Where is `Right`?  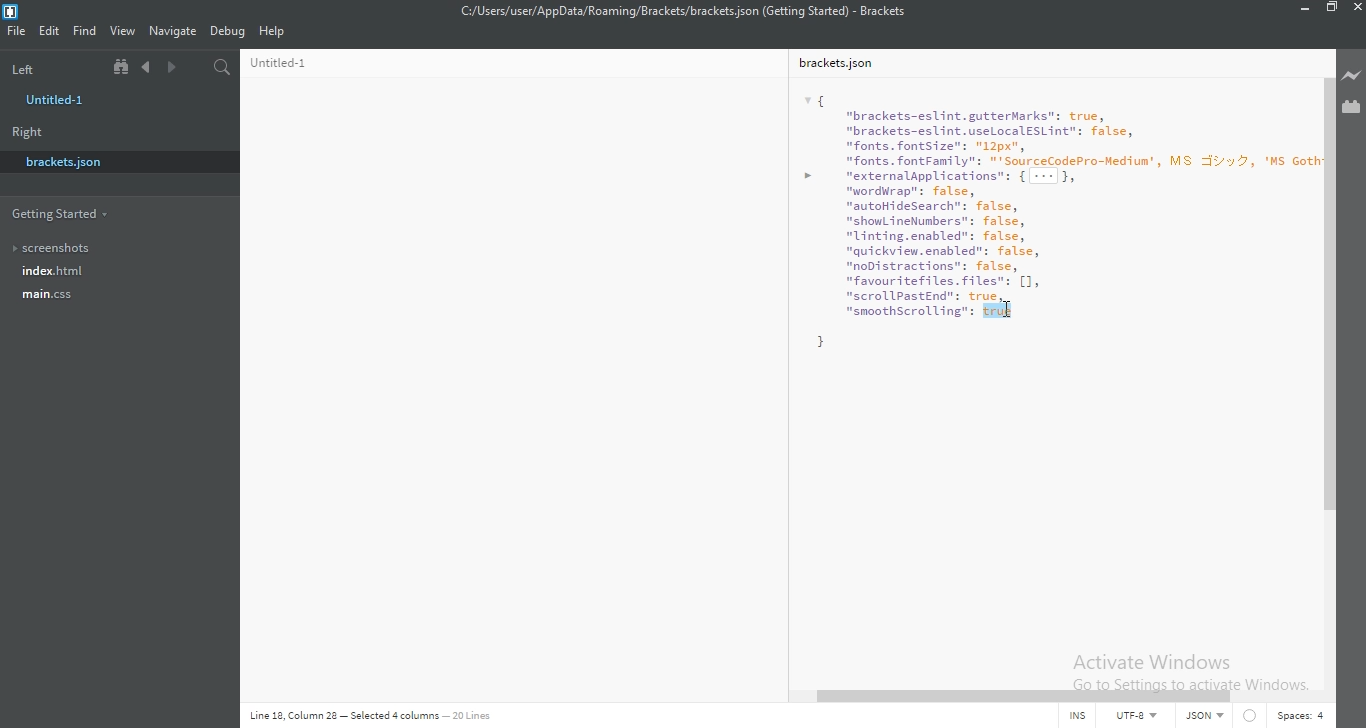 Right is located at coordinates (26, 132).